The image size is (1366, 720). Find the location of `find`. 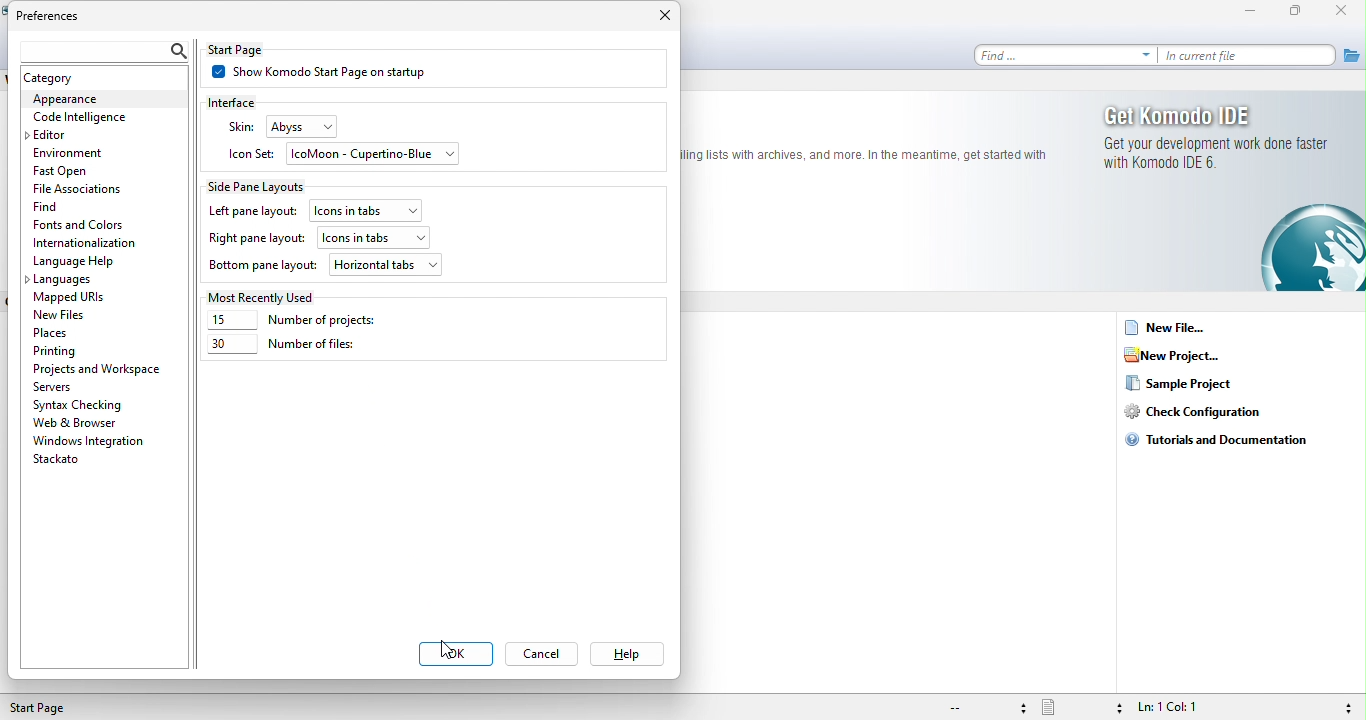

find is located at coordinates (88, 206).